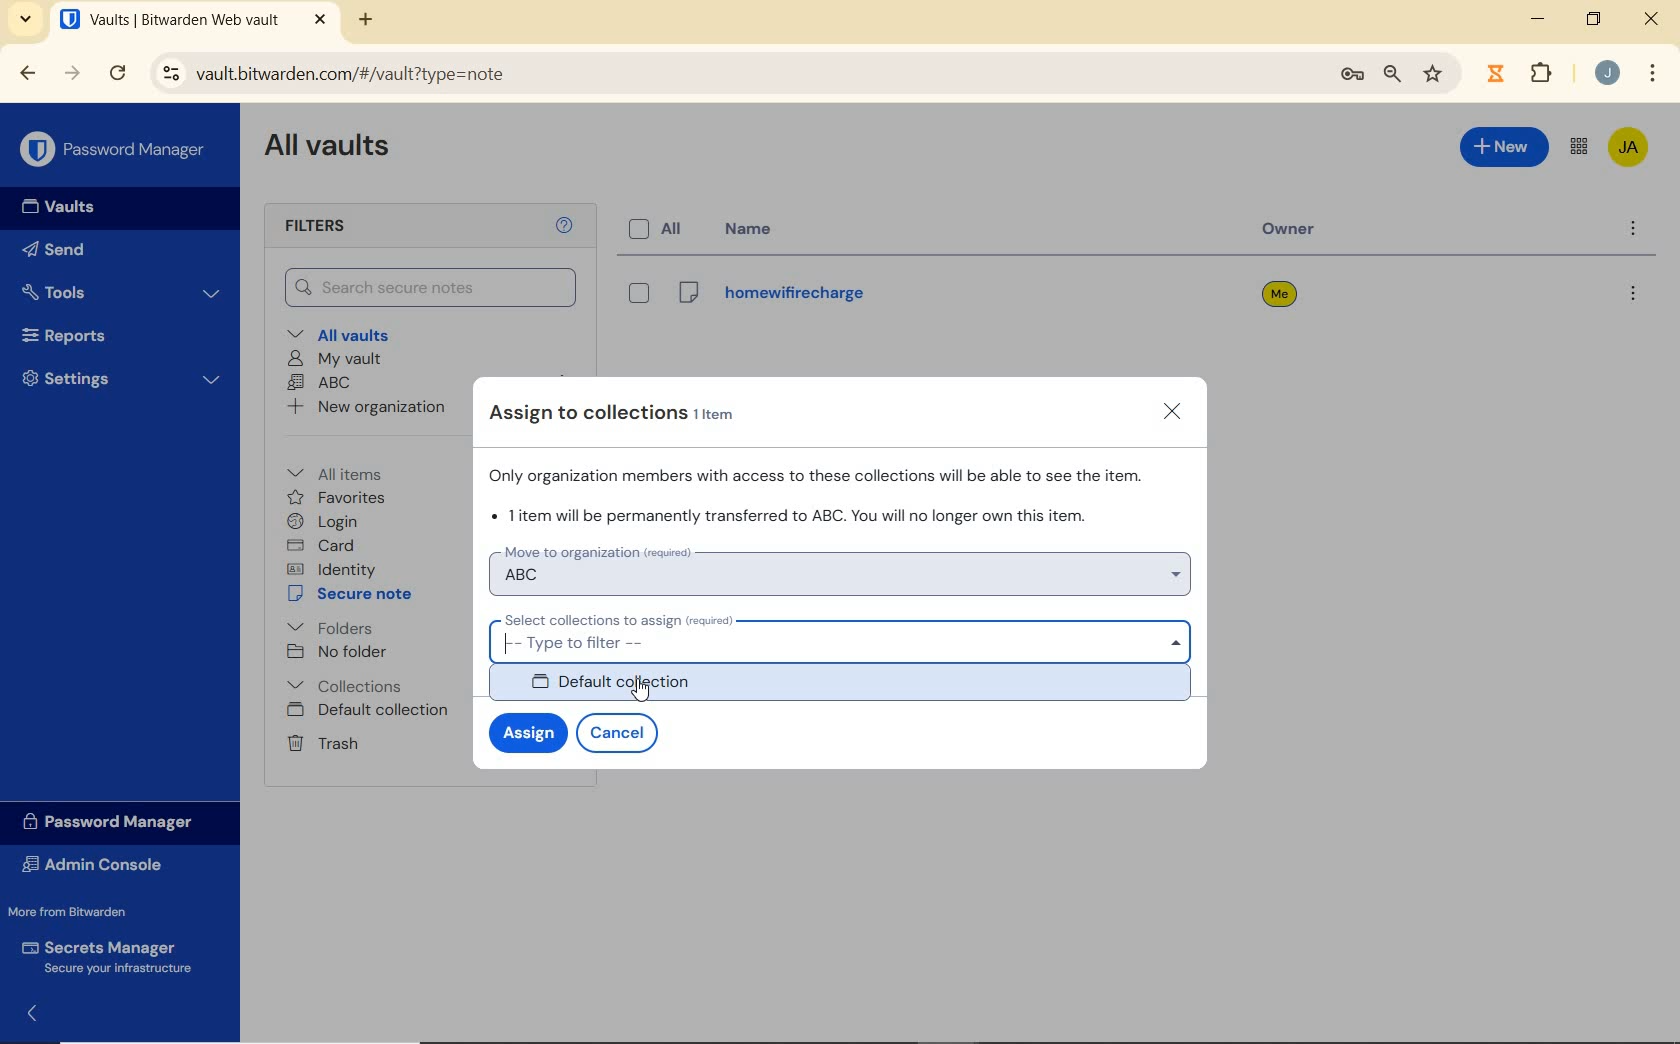  What do you see at coordinates (28, 22) in the screenshot?
I see `search tabs` at bounding box center [28, 22].